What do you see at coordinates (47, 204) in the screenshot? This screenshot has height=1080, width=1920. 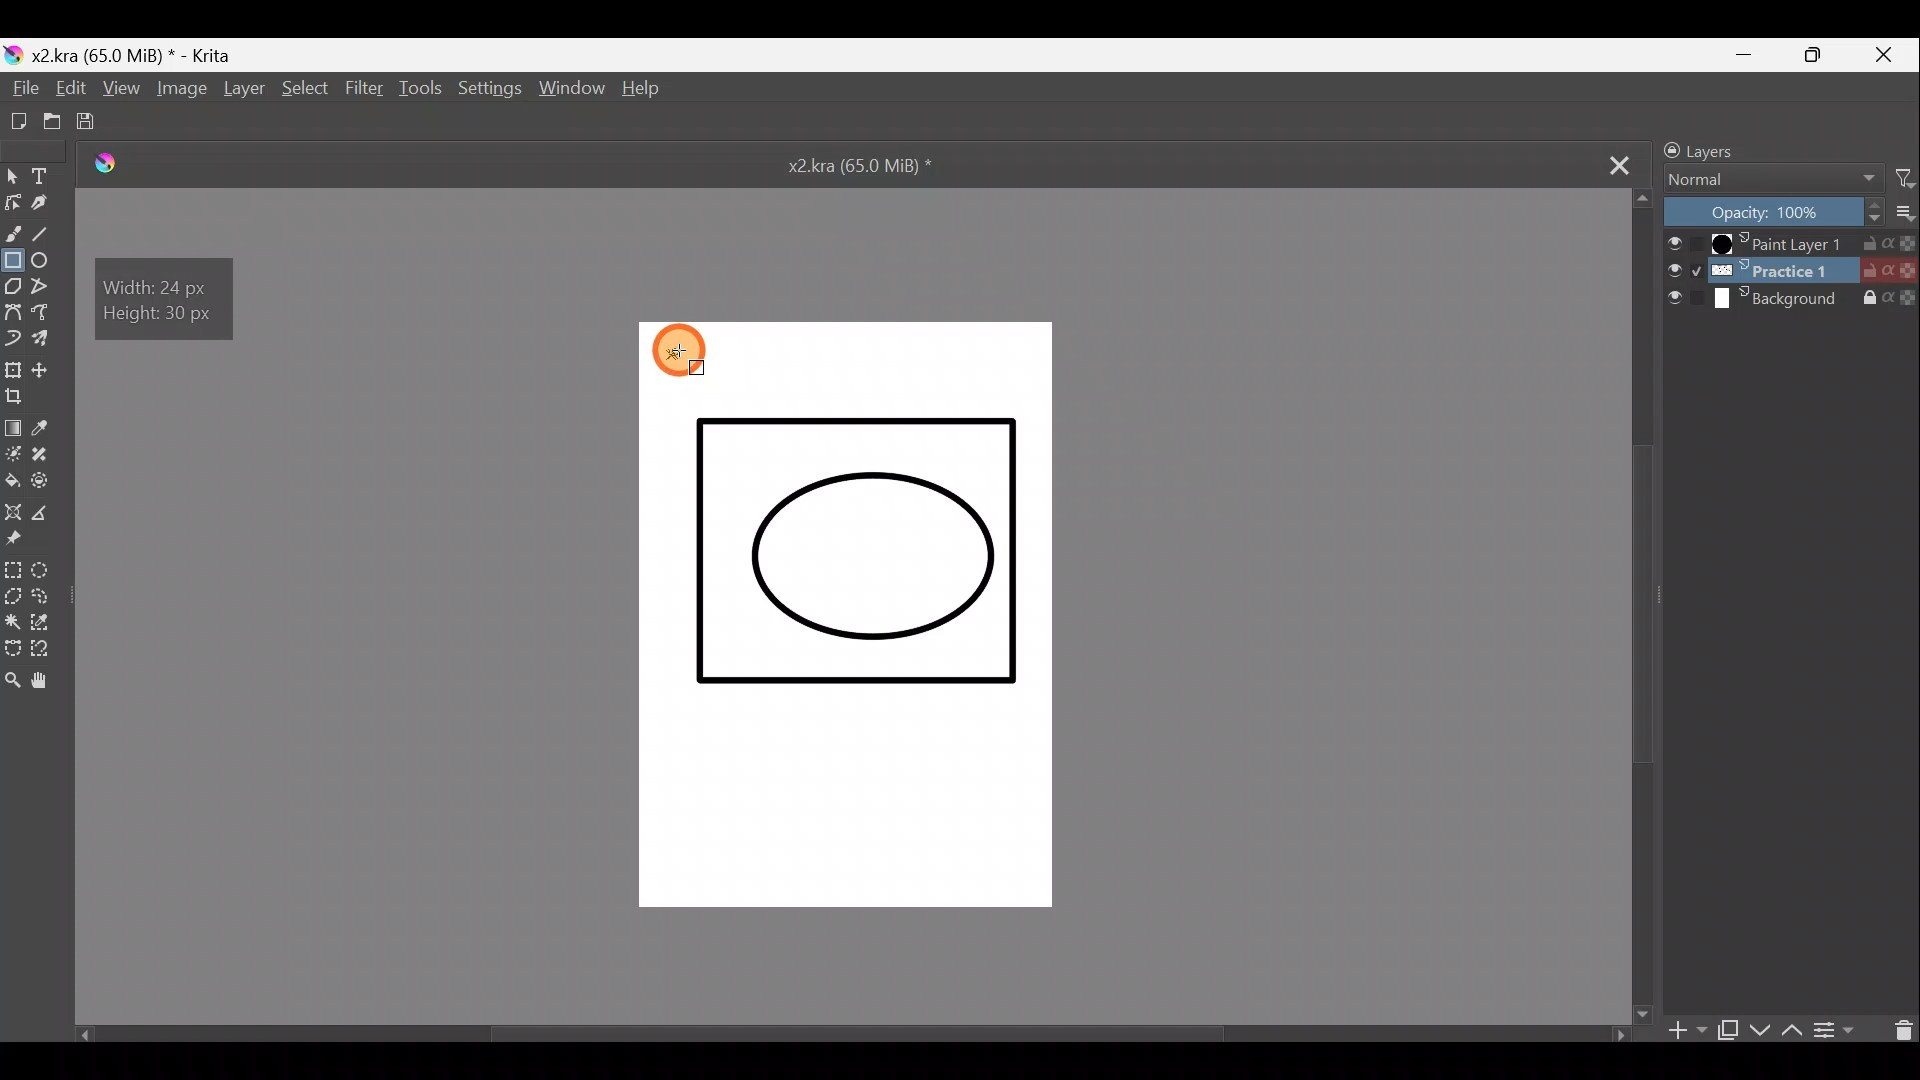 I see `Calligraphy` at bounding box center [47, 204].